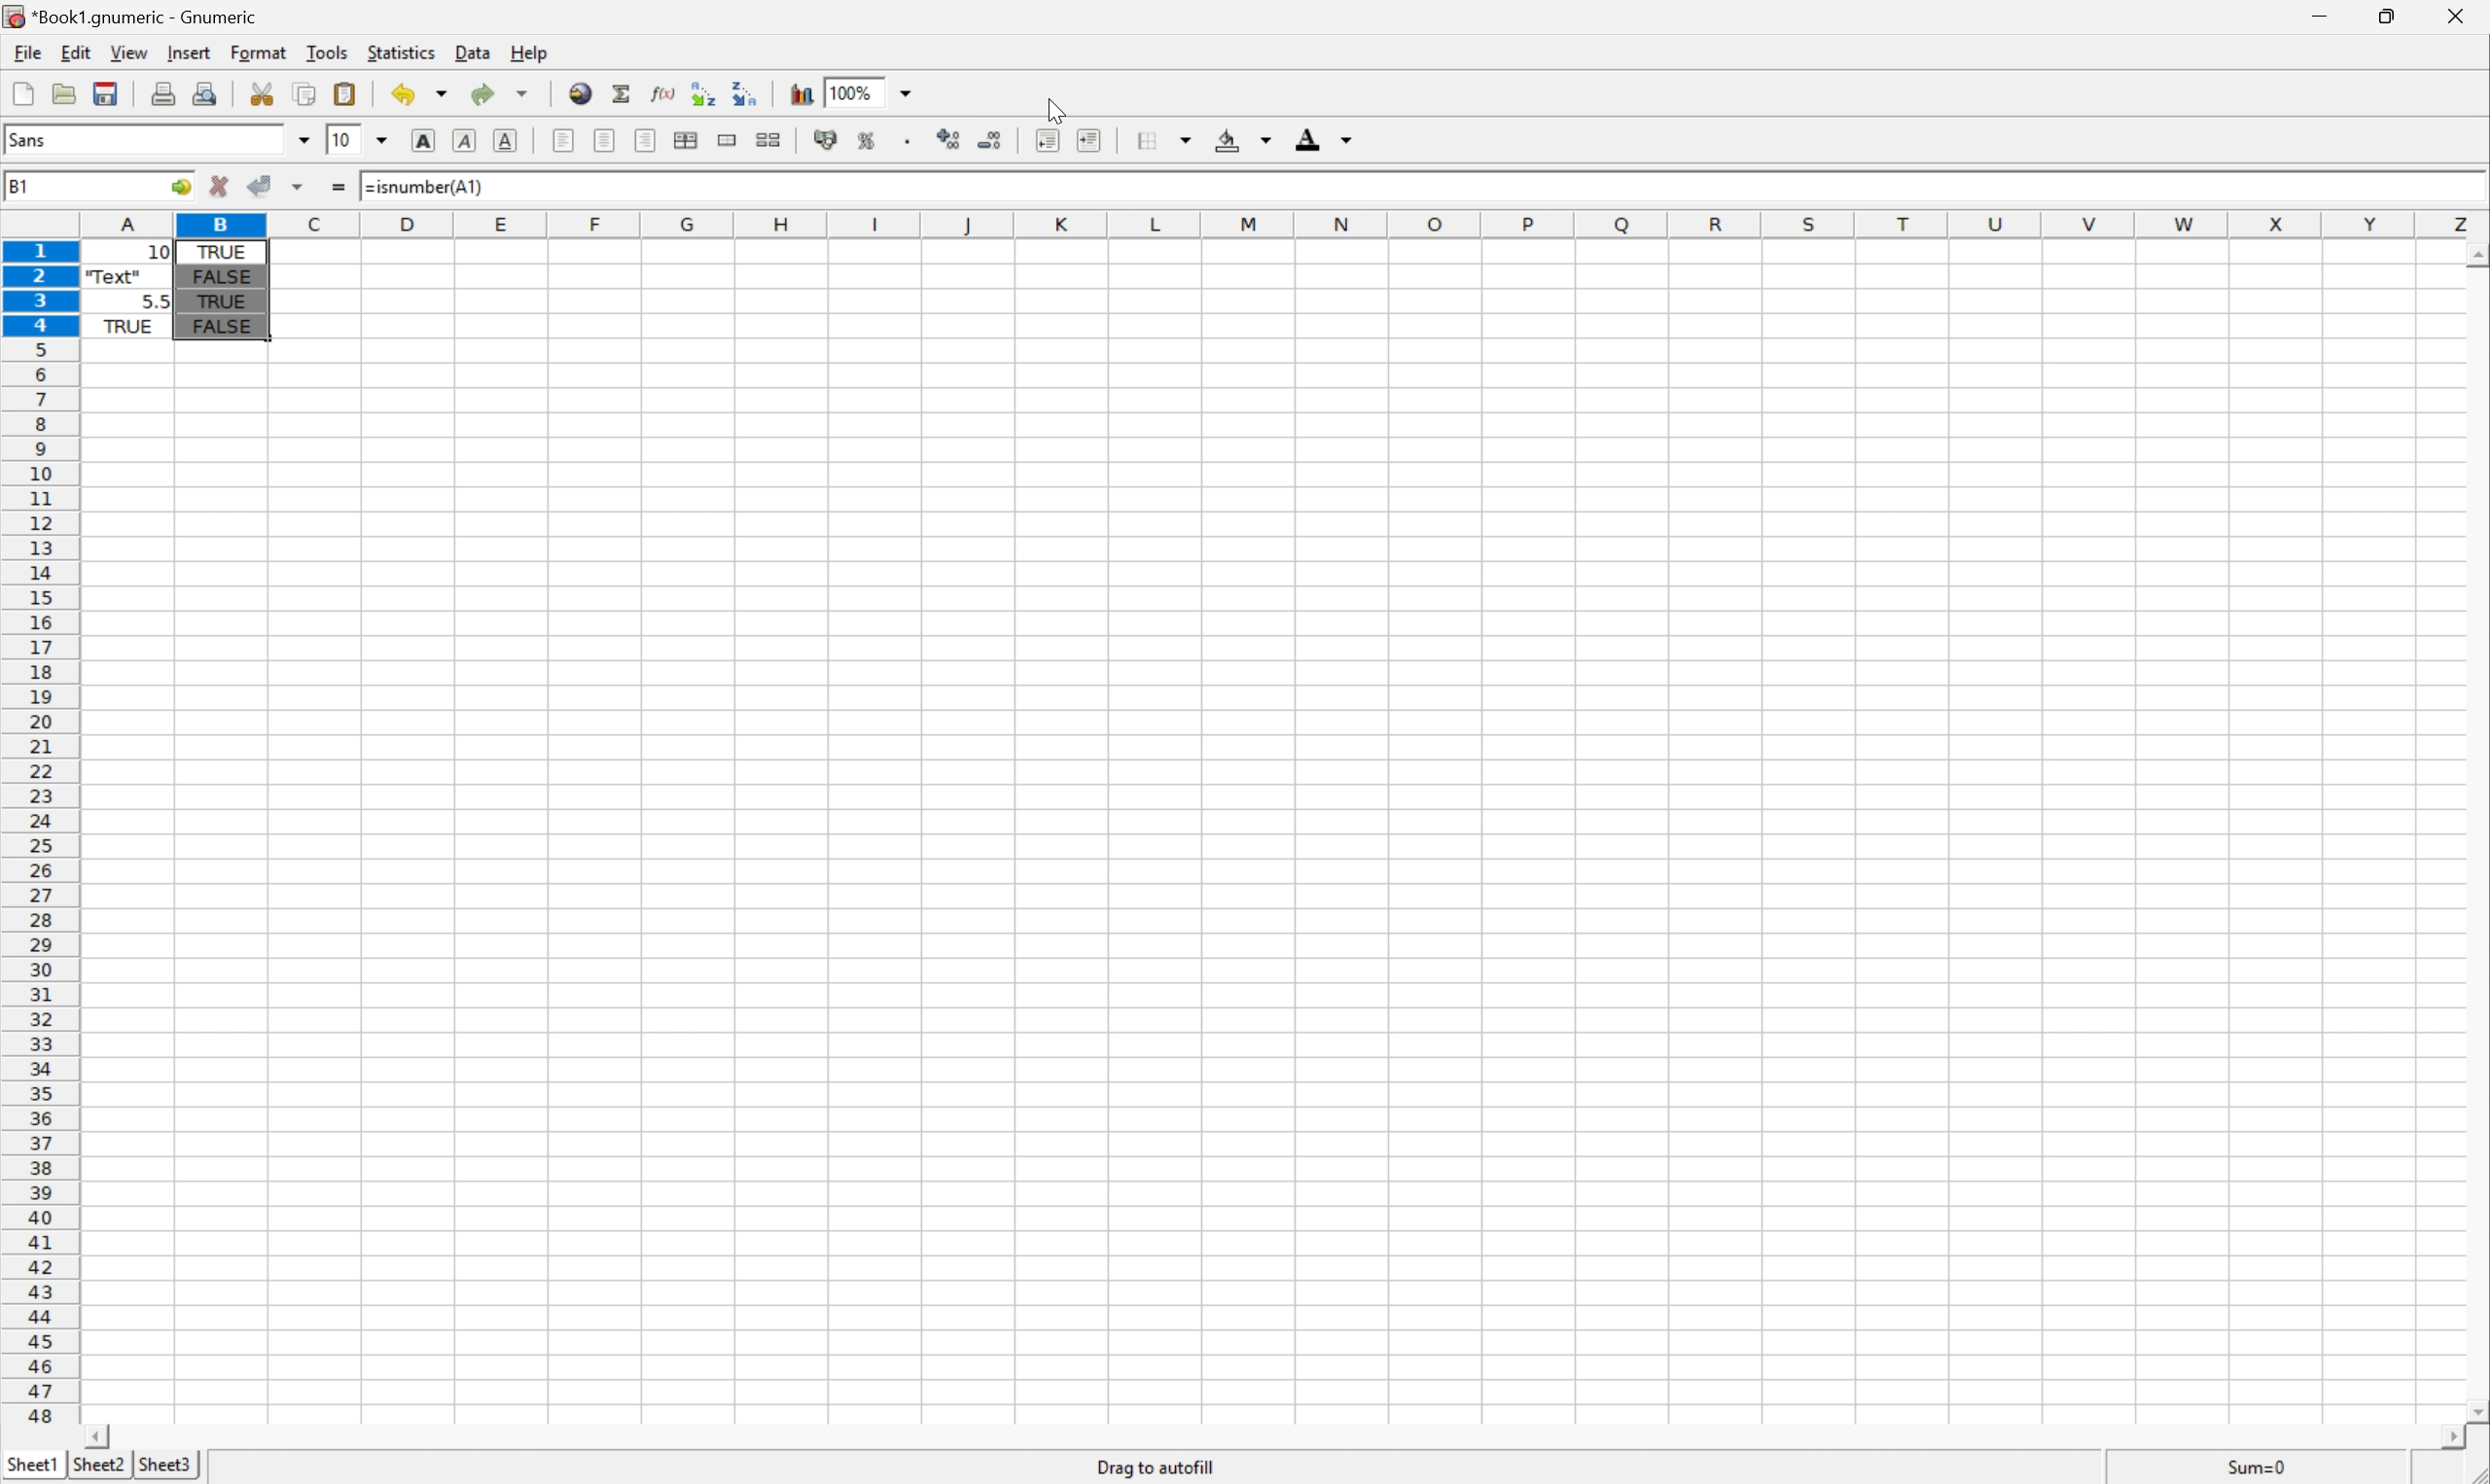 The height and width of the screenshot is (1484, 2490). I want to click on Bold, so click(425, 140).